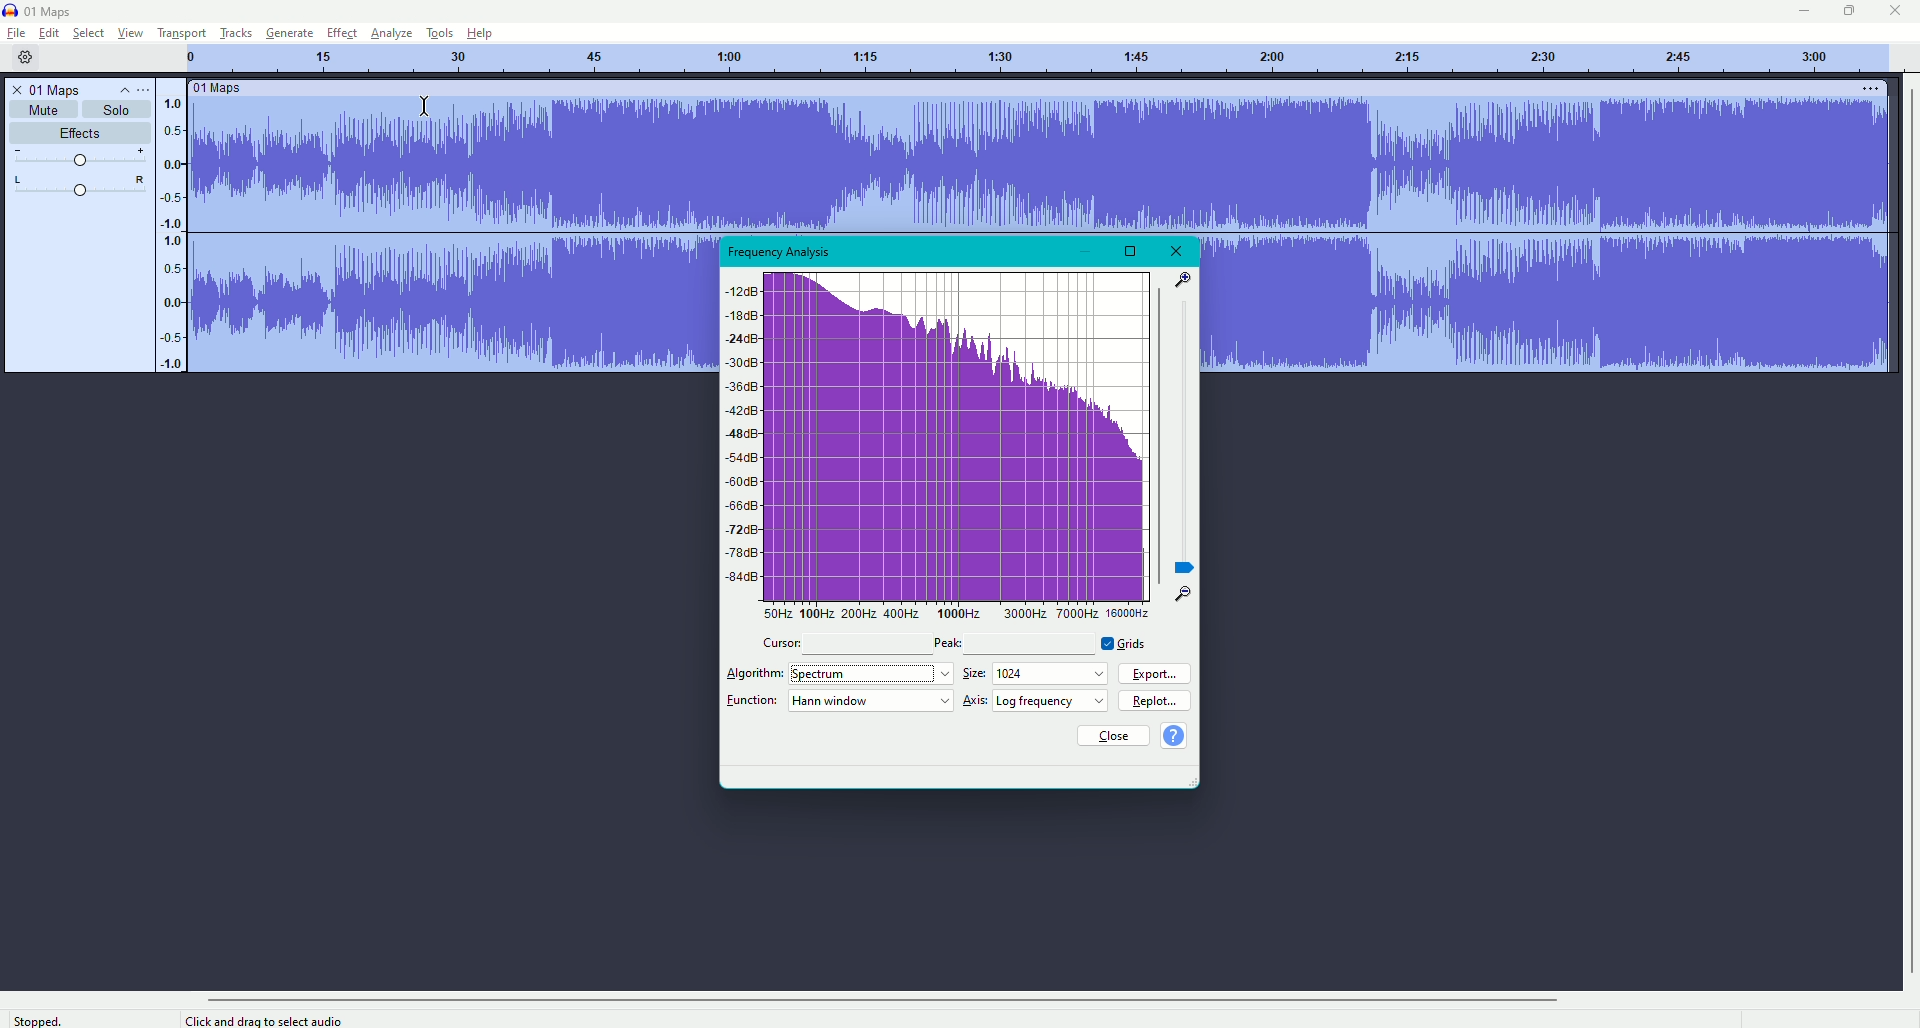 This screenshot has width=1920, height=1028. Describe the element at coordinates (47, 32) in the screenshot. I see `Edit` at that location.